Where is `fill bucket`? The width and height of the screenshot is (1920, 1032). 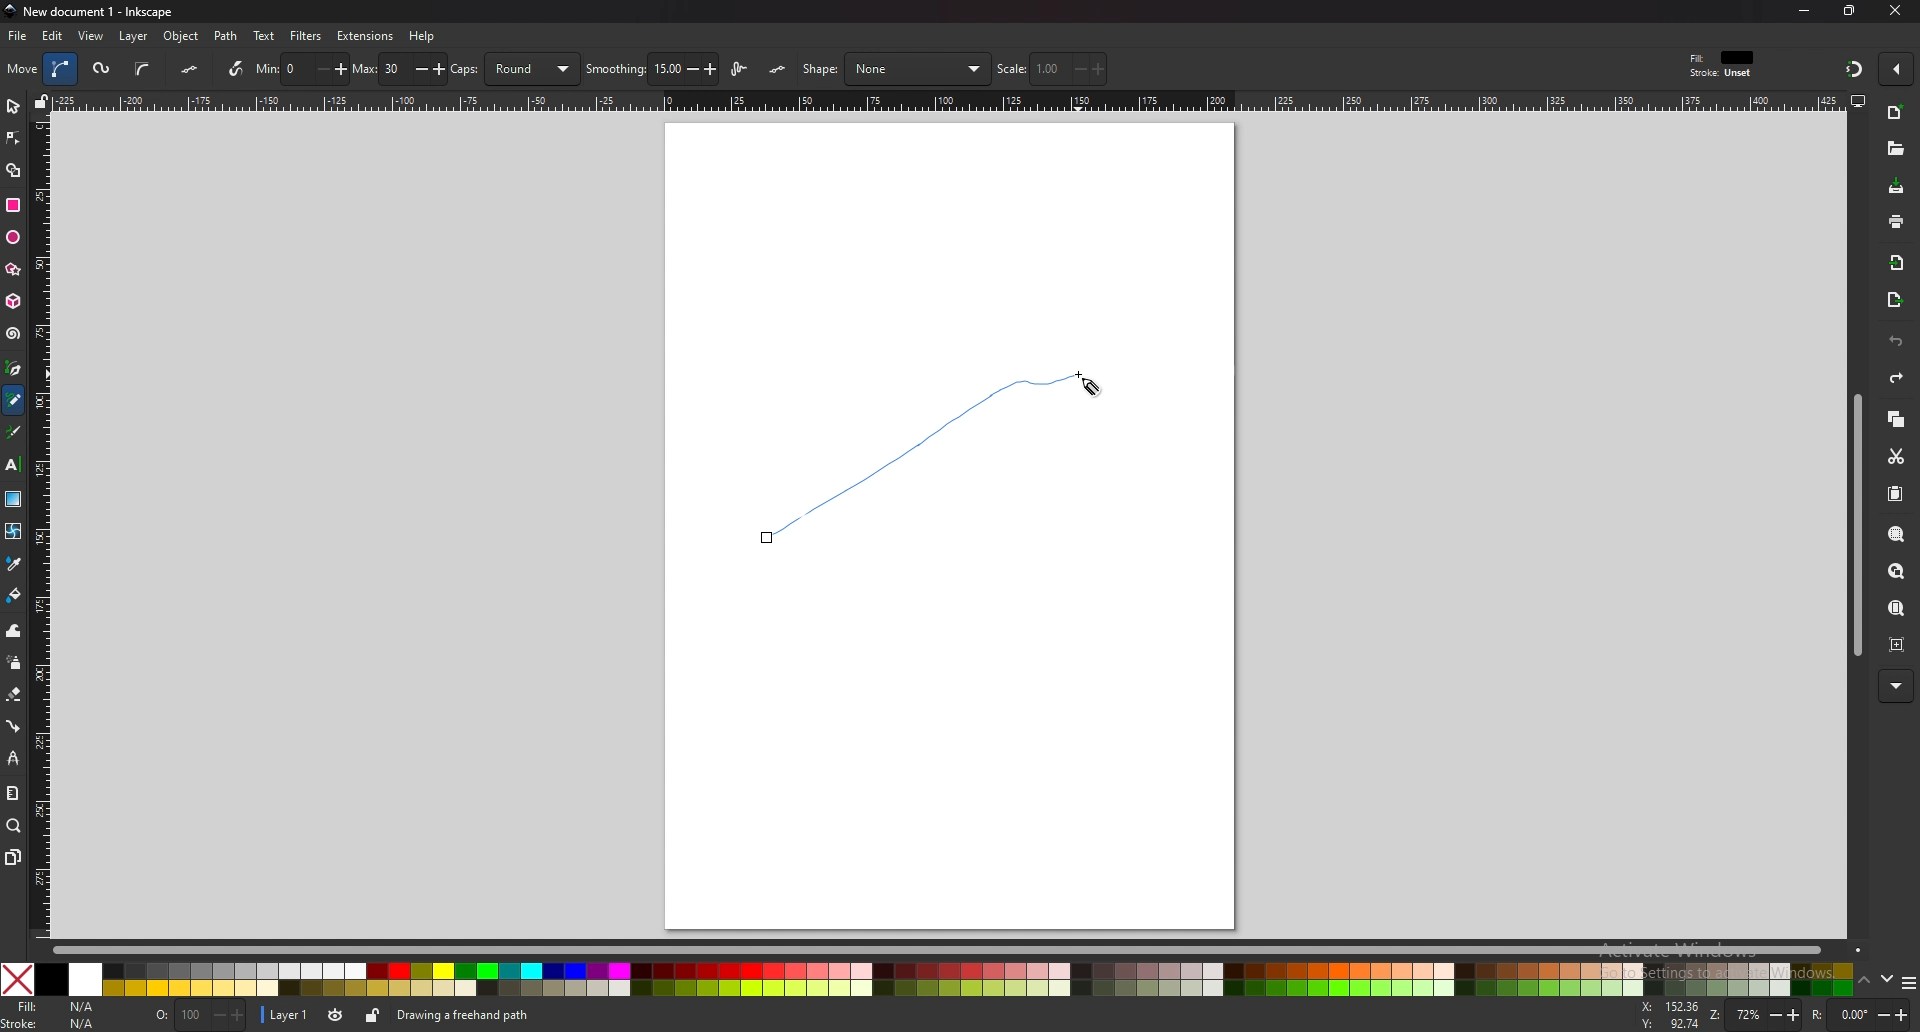
fill bucket is located at coordinates (13, 595).